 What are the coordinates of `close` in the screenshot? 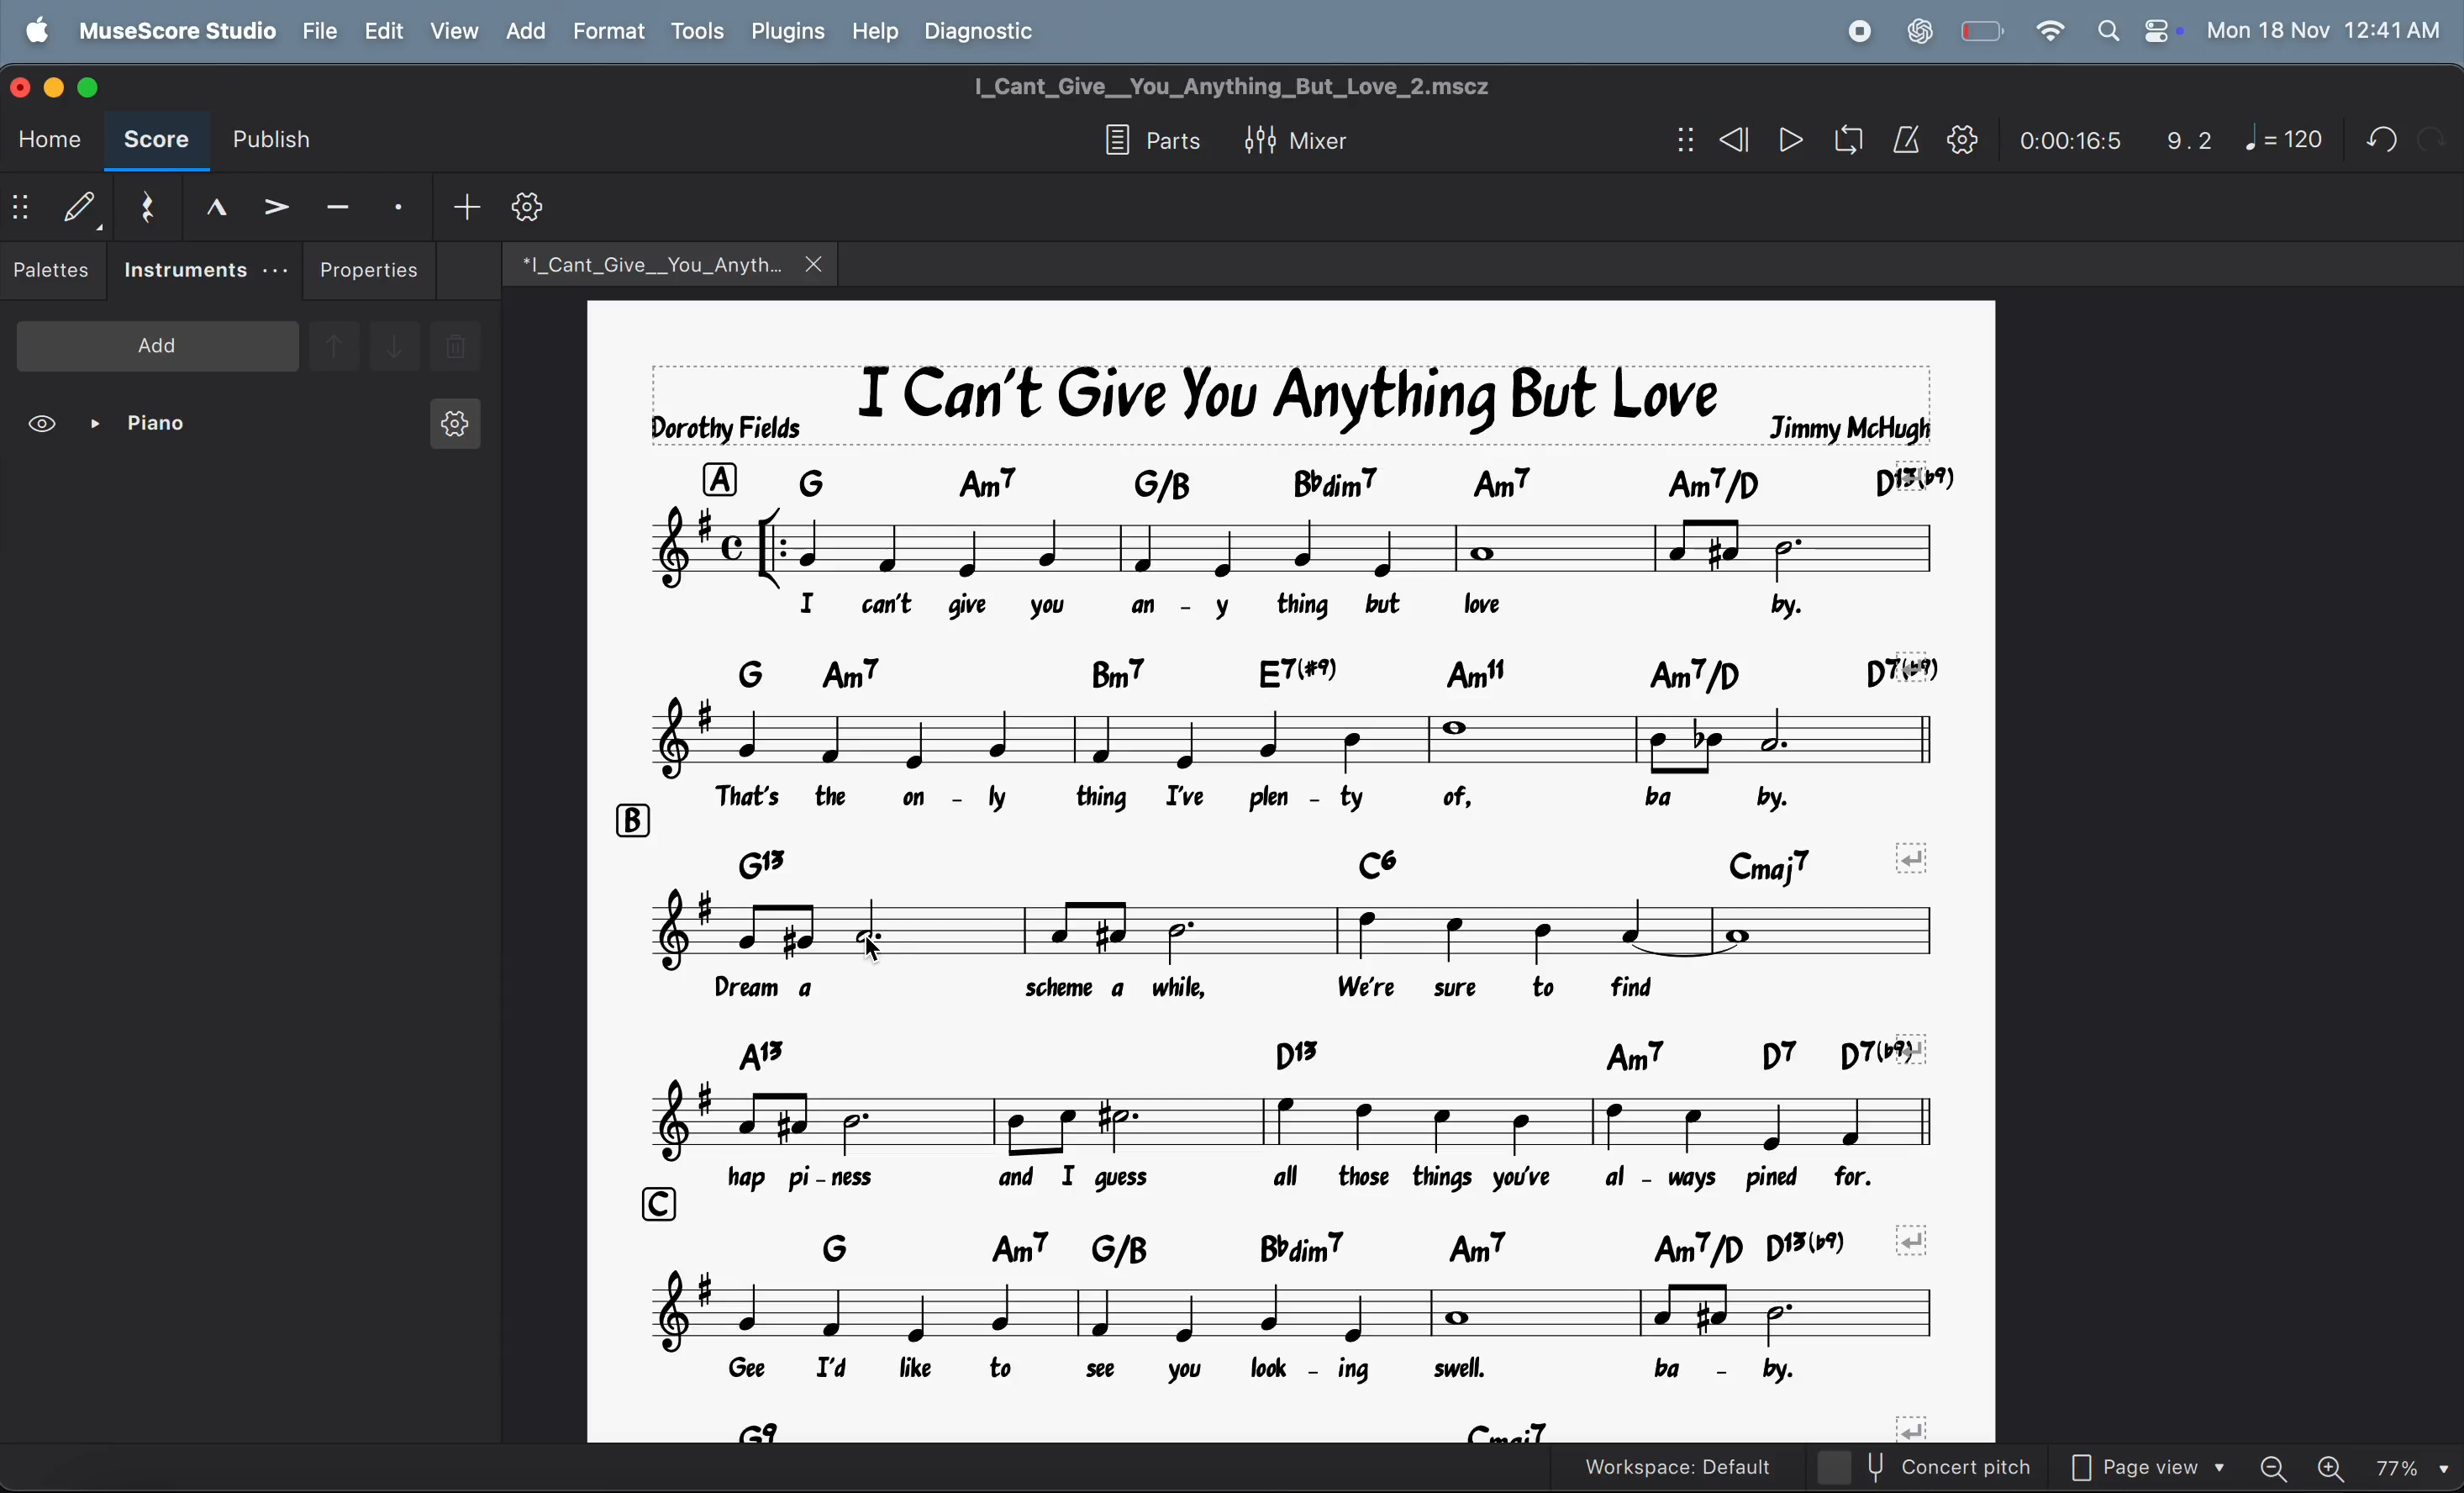 It's located at (819, 263).